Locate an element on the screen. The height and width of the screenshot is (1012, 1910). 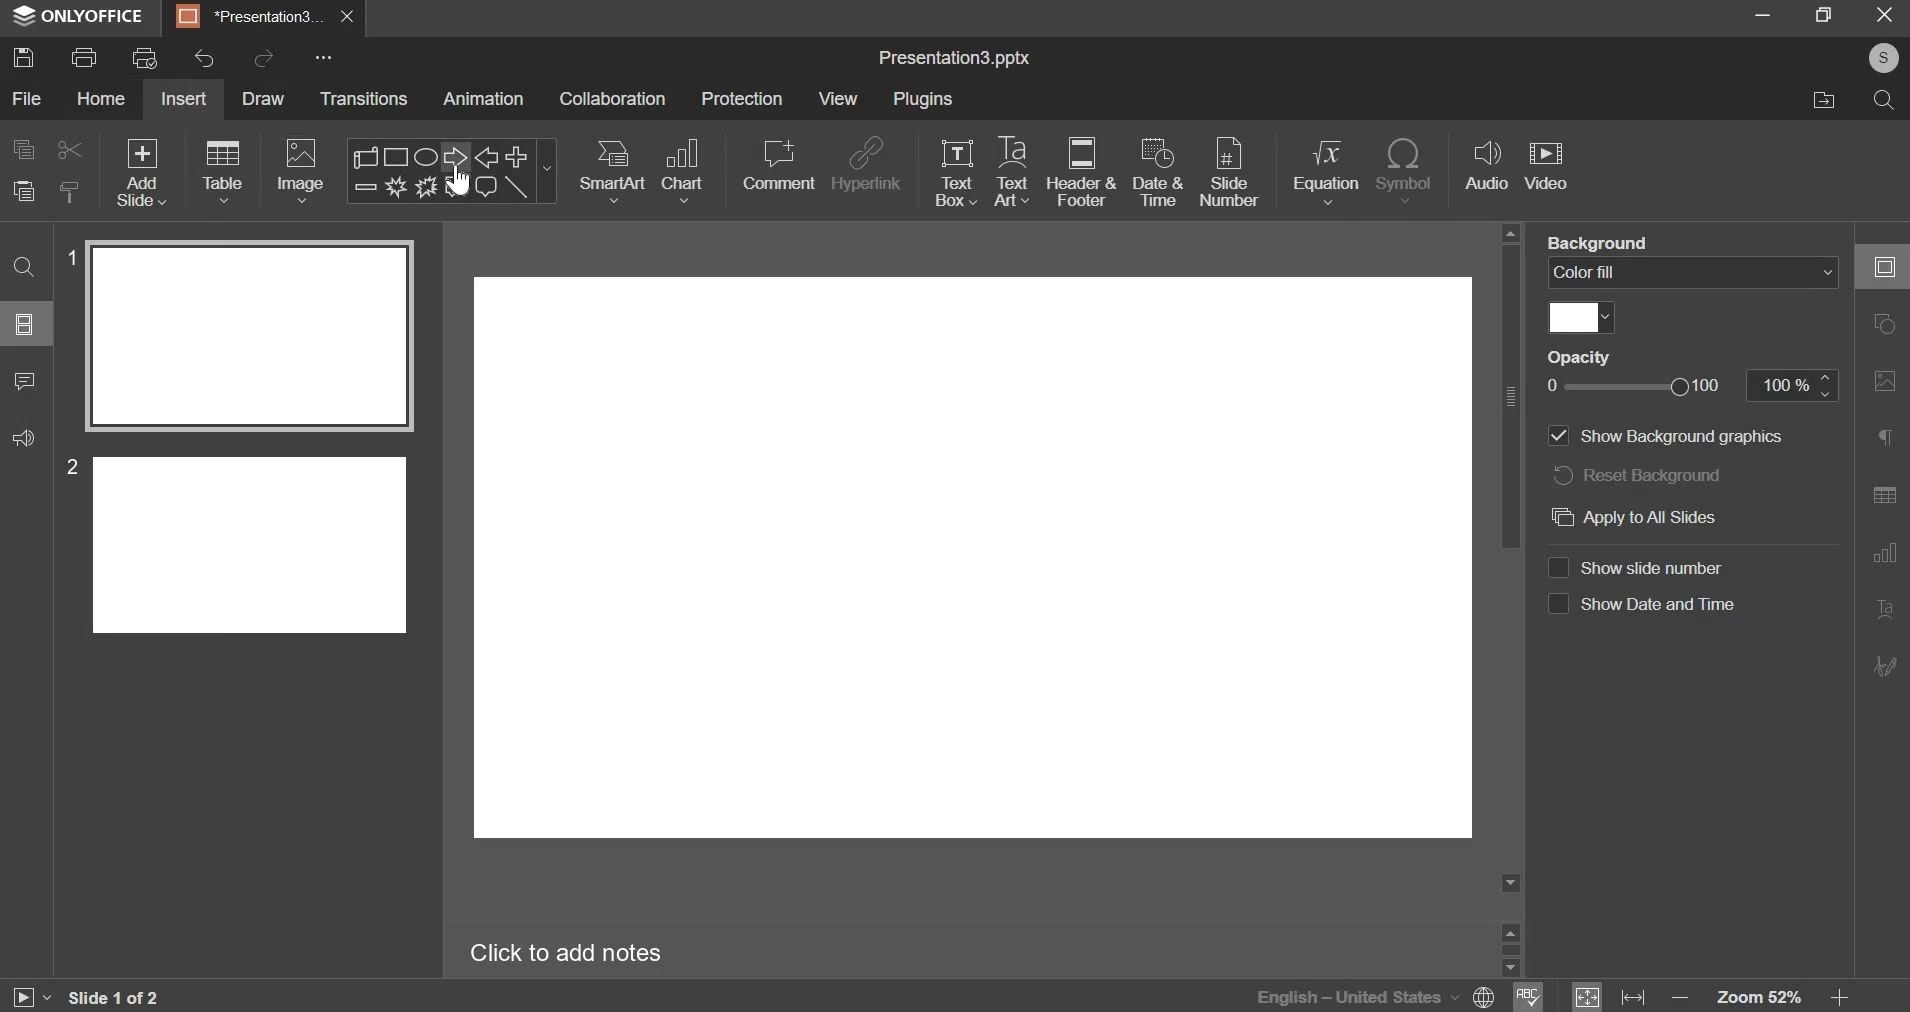
fill color is located at coordinates (1582, 318).